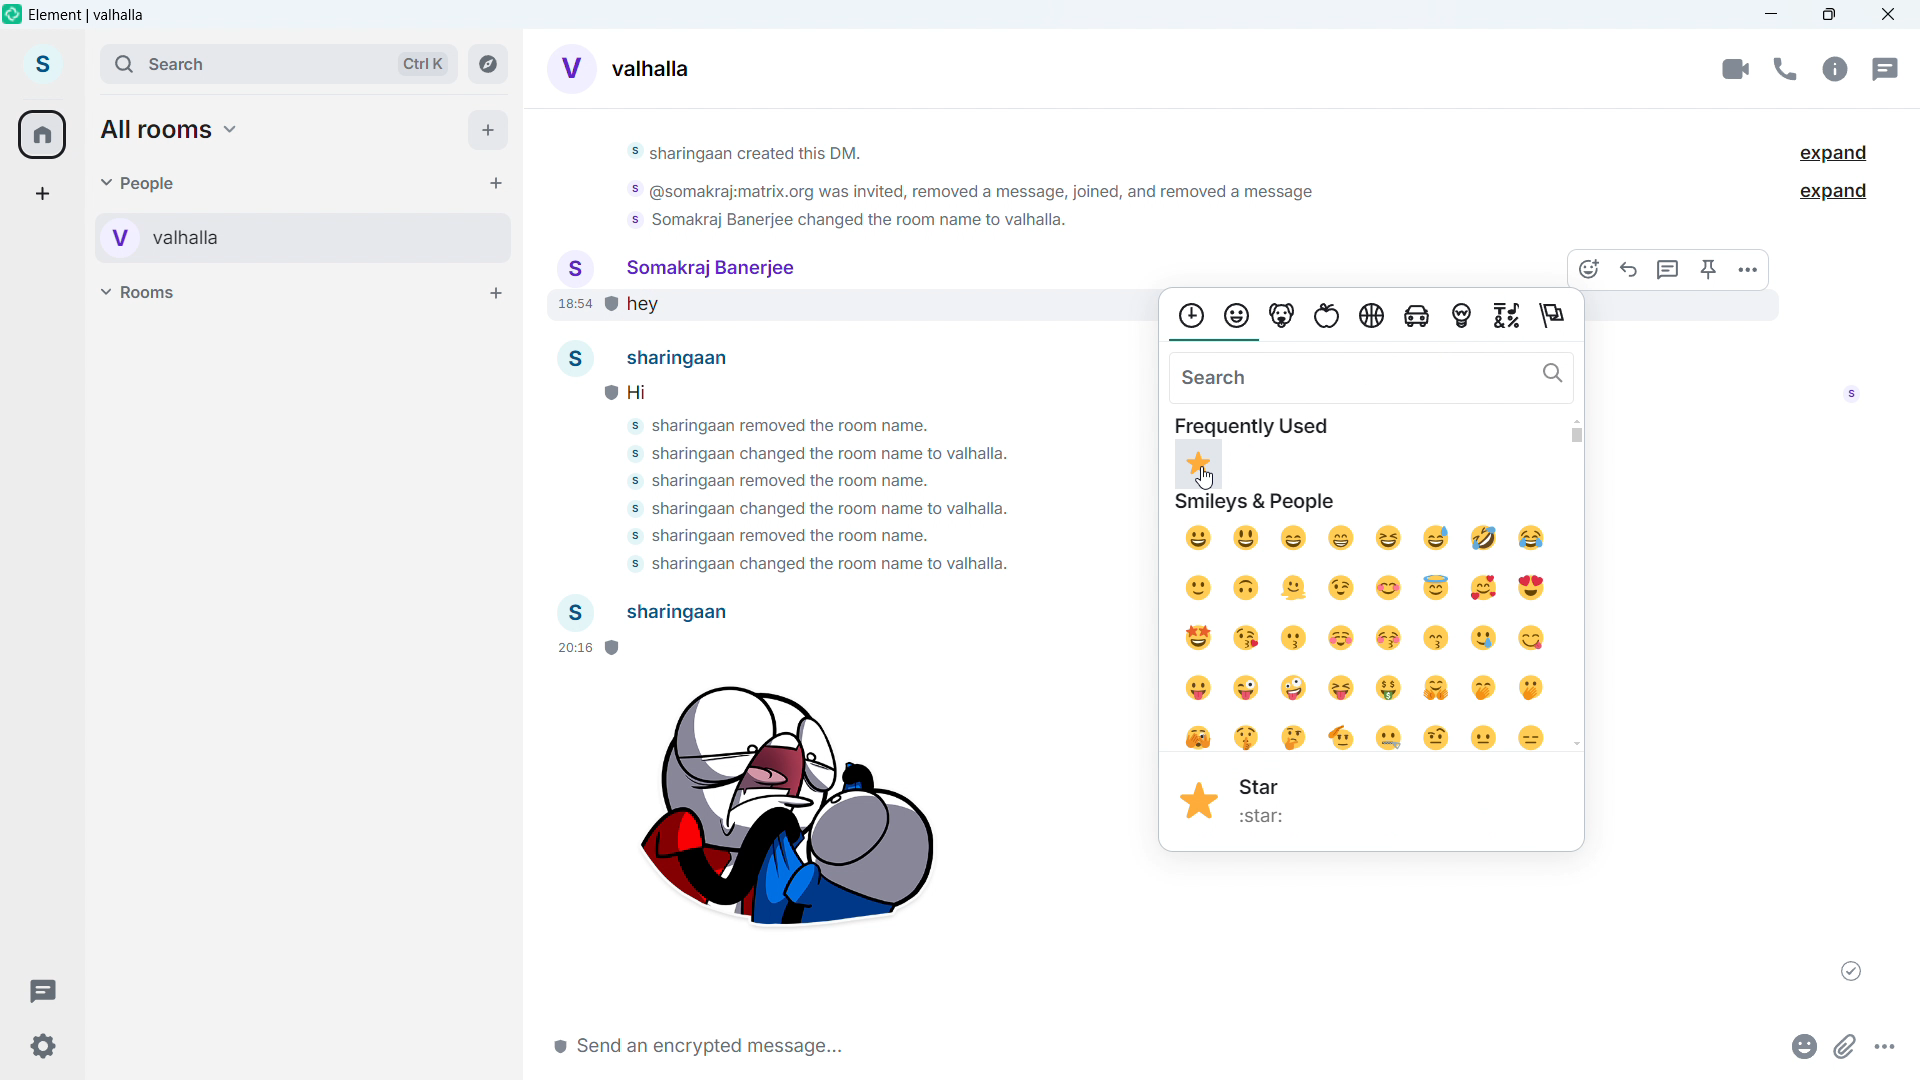  Describe the element at coordinates (1264, 785) in the screenshot. I see `star` at that location.